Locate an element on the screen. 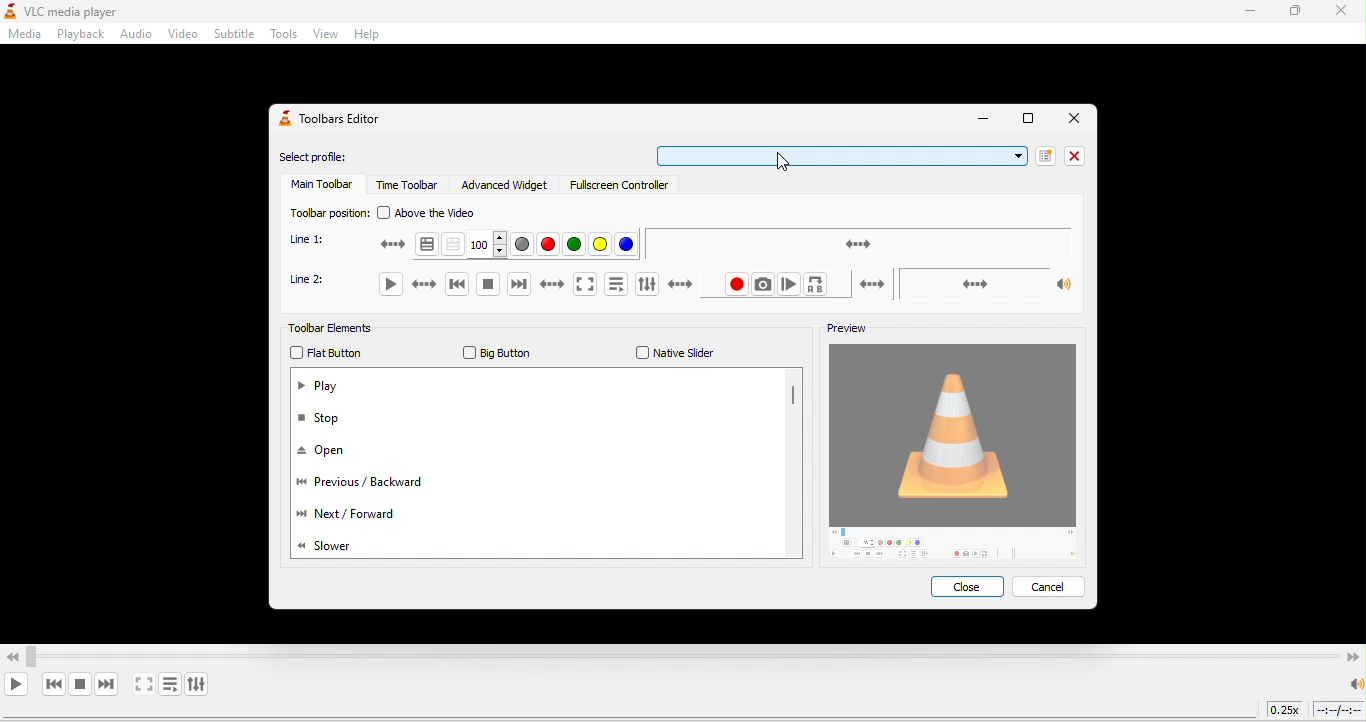 The height and width of the screenshot is (722, 1366). fullscreen controller is located at coordinates (625, 189).